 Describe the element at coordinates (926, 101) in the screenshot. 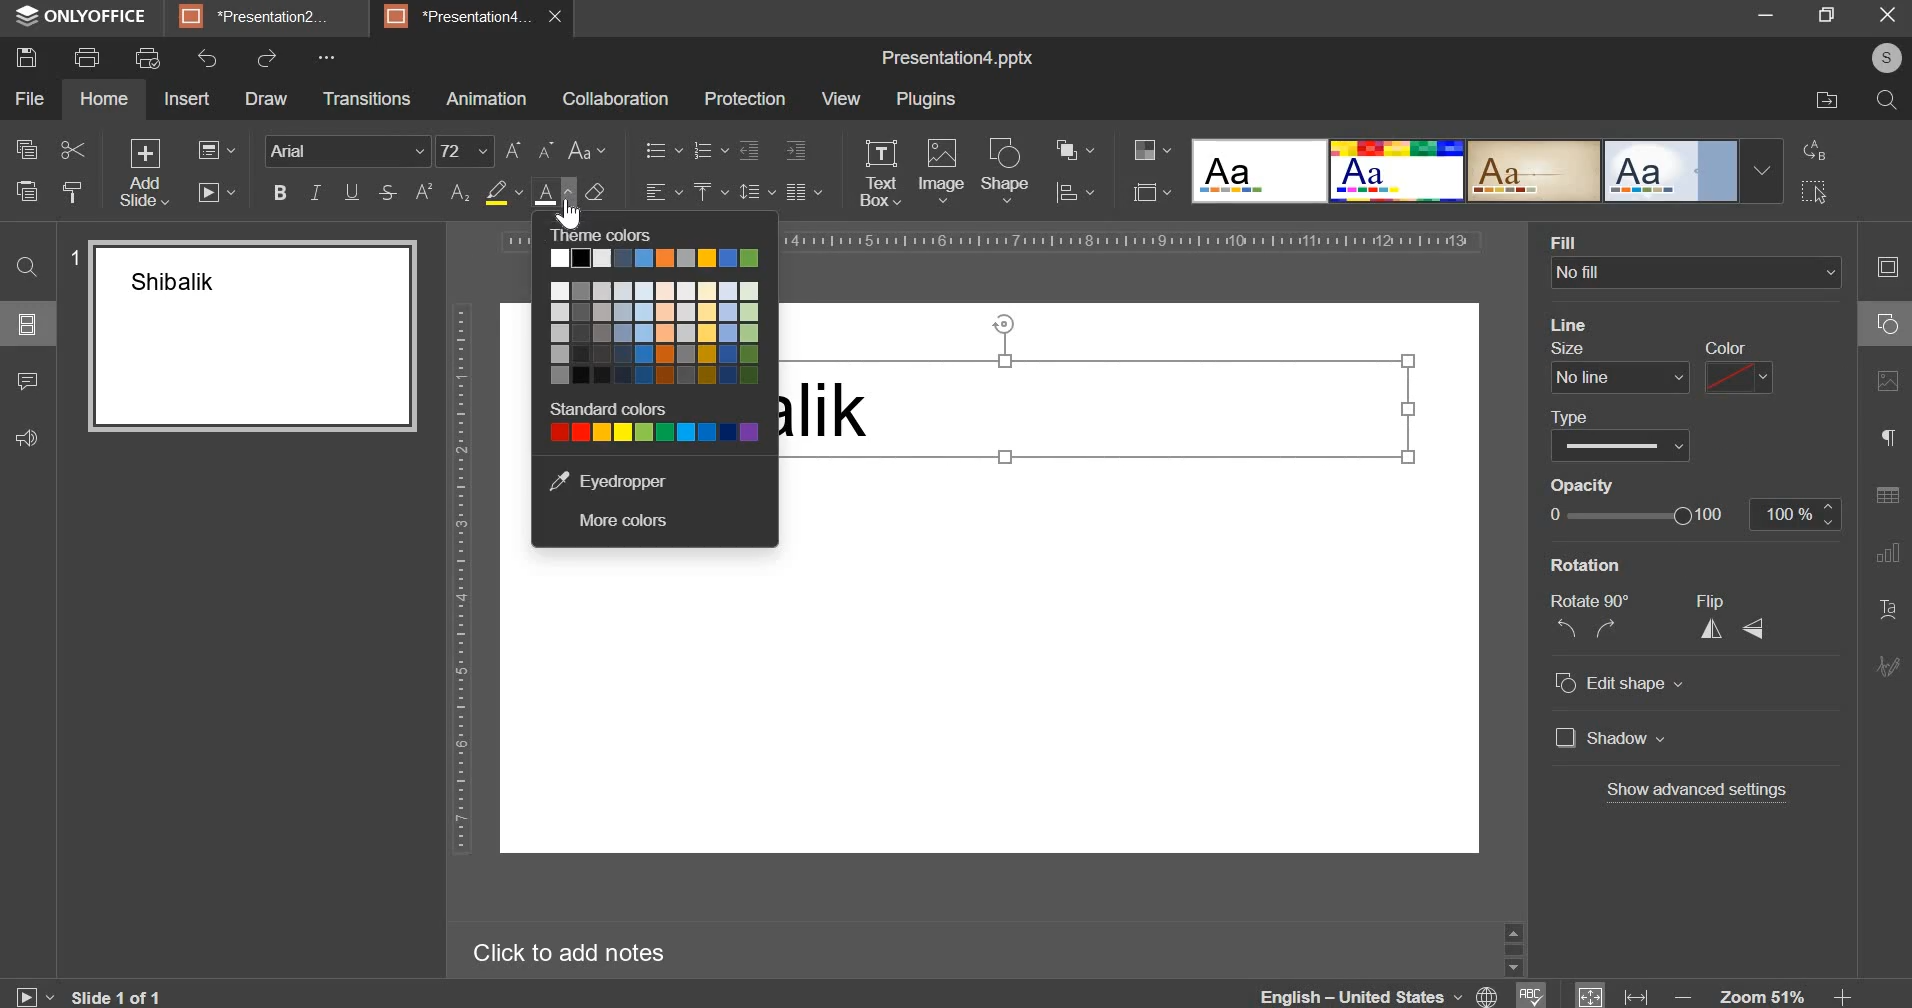

I see `plugins` at that location.